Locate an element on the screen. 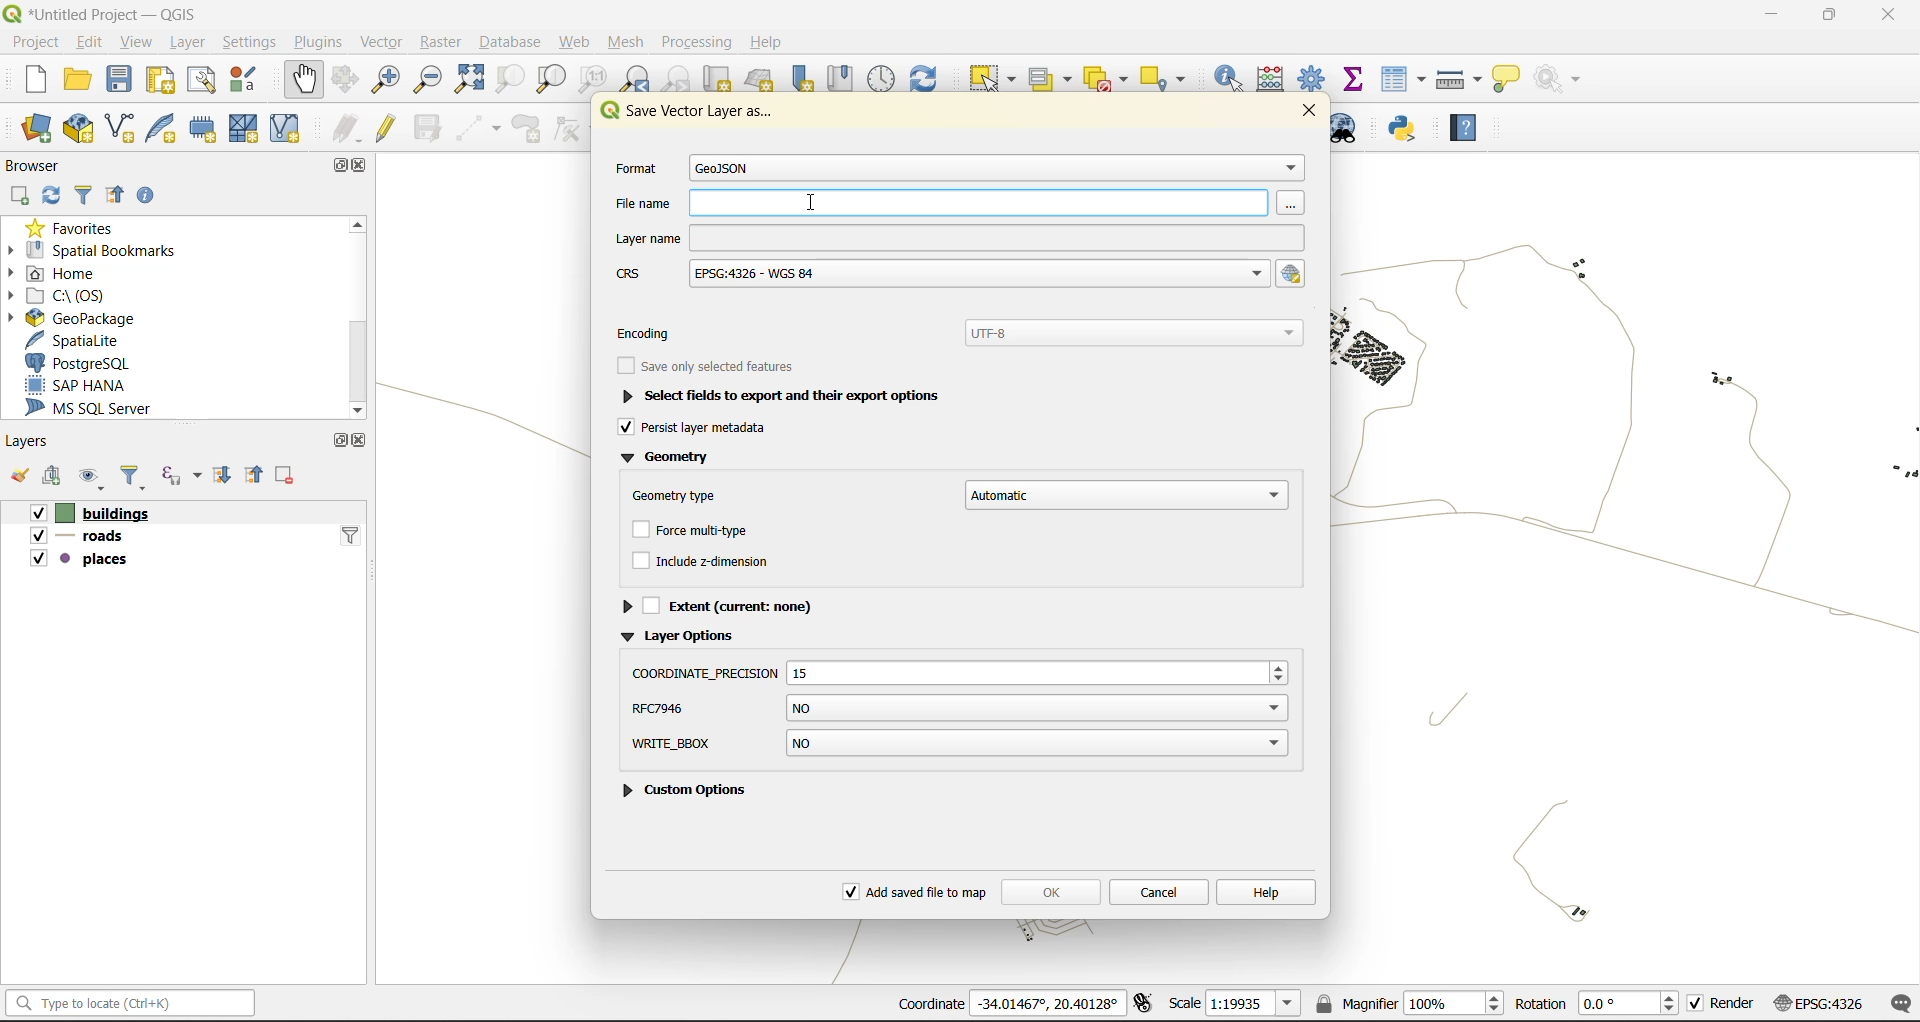 This screenshot has width=1920, height=1022. pan map is located at coordinates (304, 82).